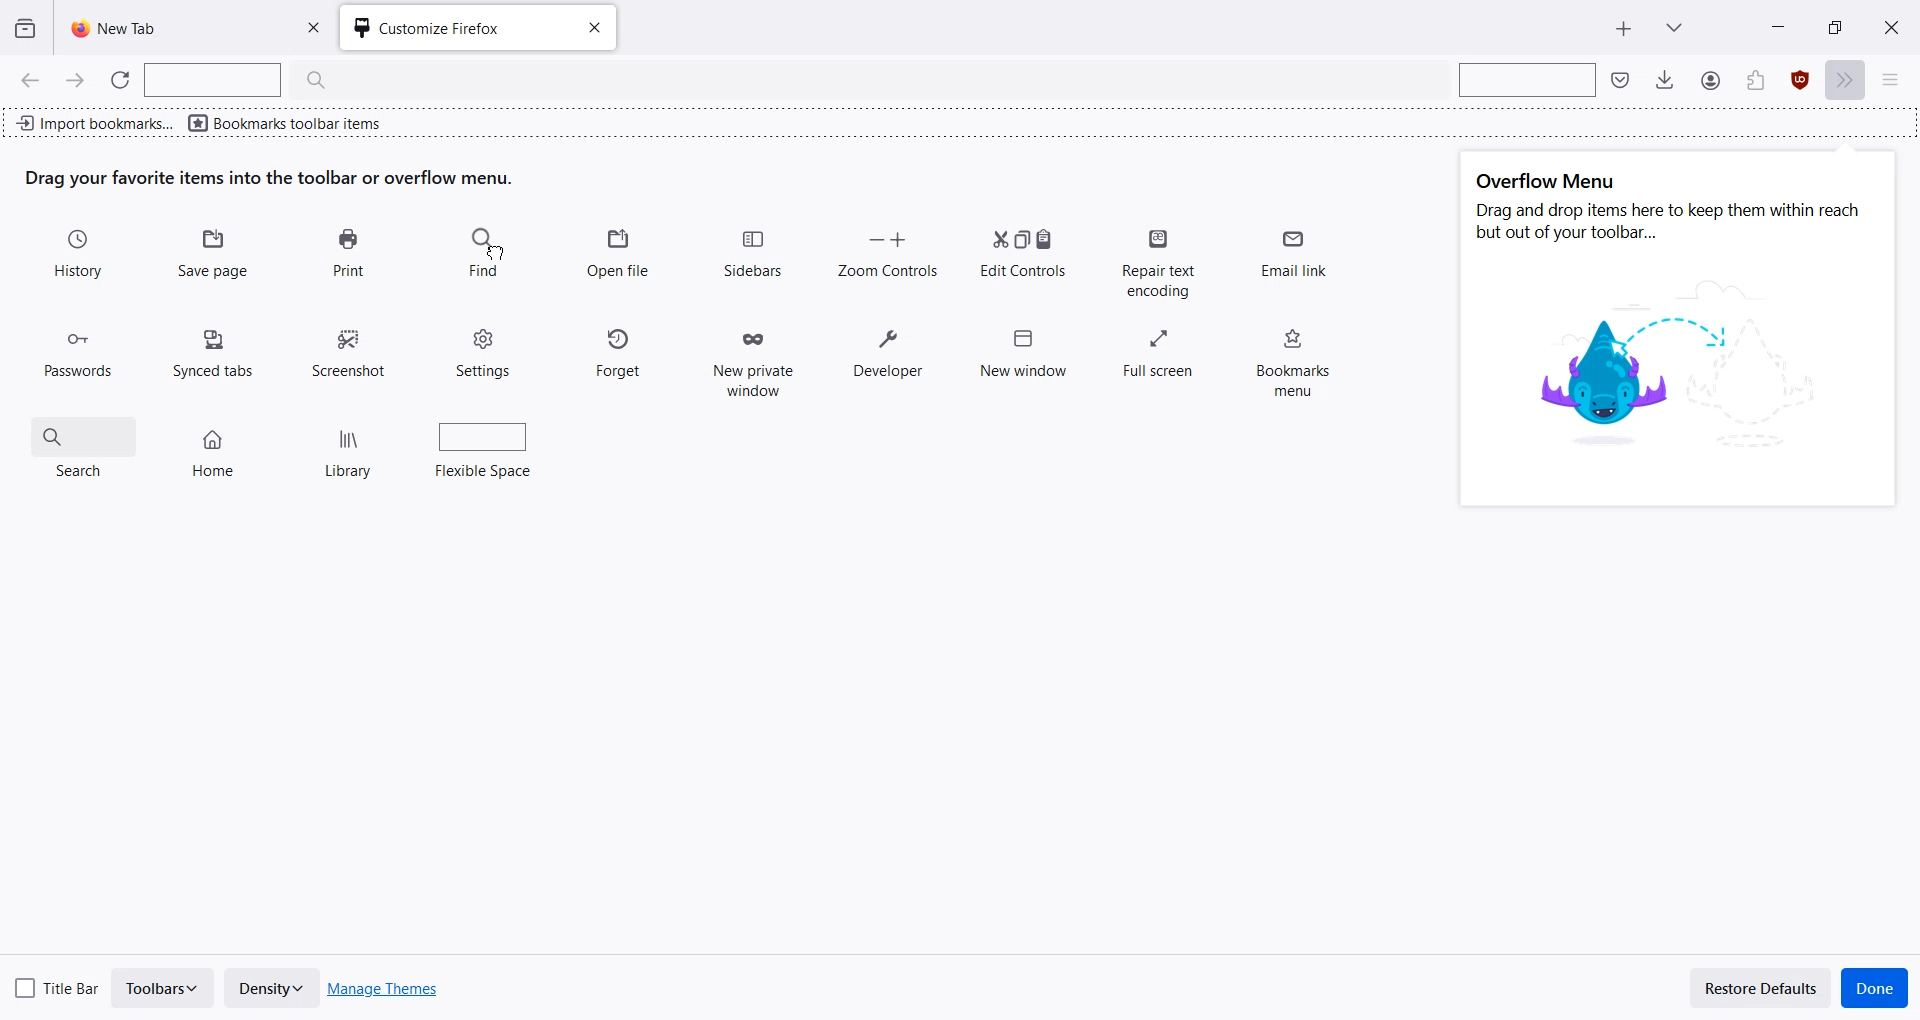 The width and height of the screenshot is (1920, 1020). What do you see at coordinates (77, 80) in the screenshot?
I see `Go Forward one page ` at bounding box center [77, 80].